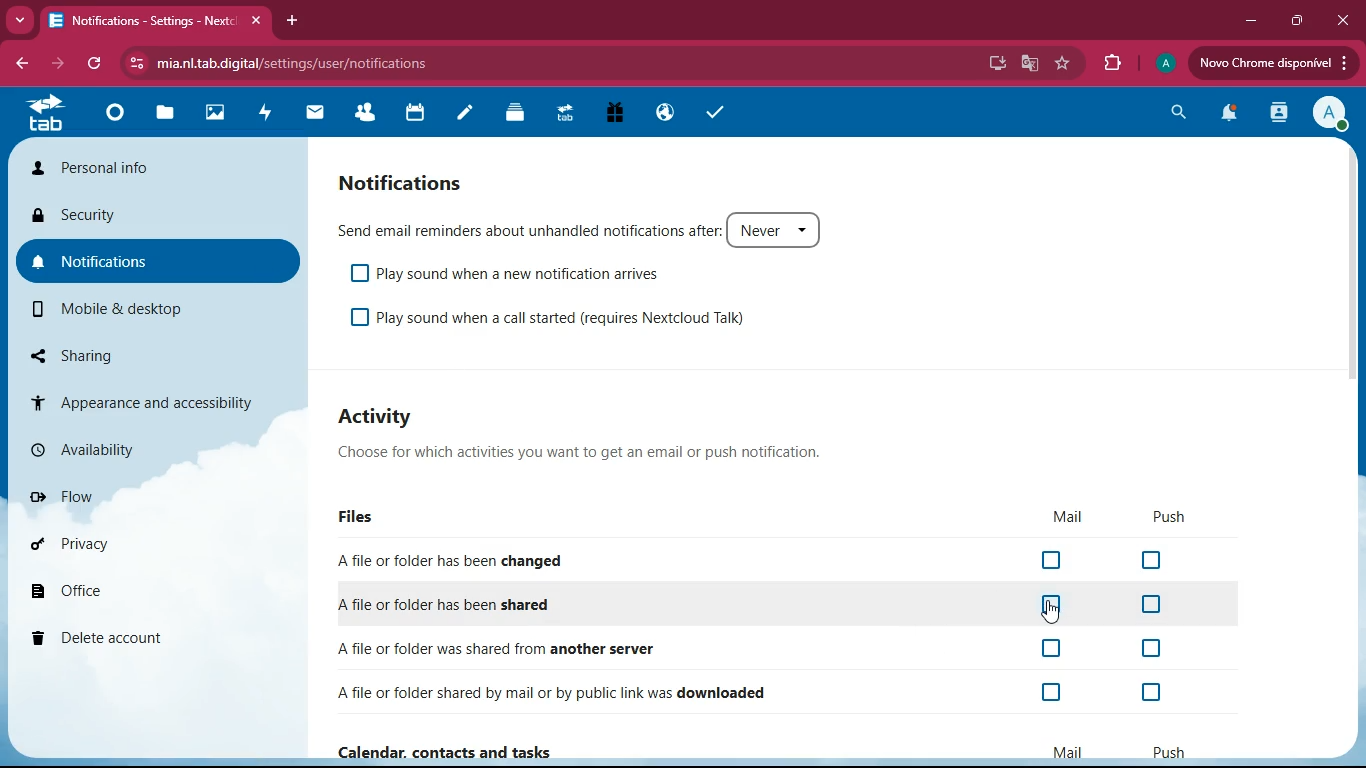 The width and height of the screenshot is (1366, 768). Describe the element at coordinates (1054, 608) in the screenshot. I see `off` at that location.